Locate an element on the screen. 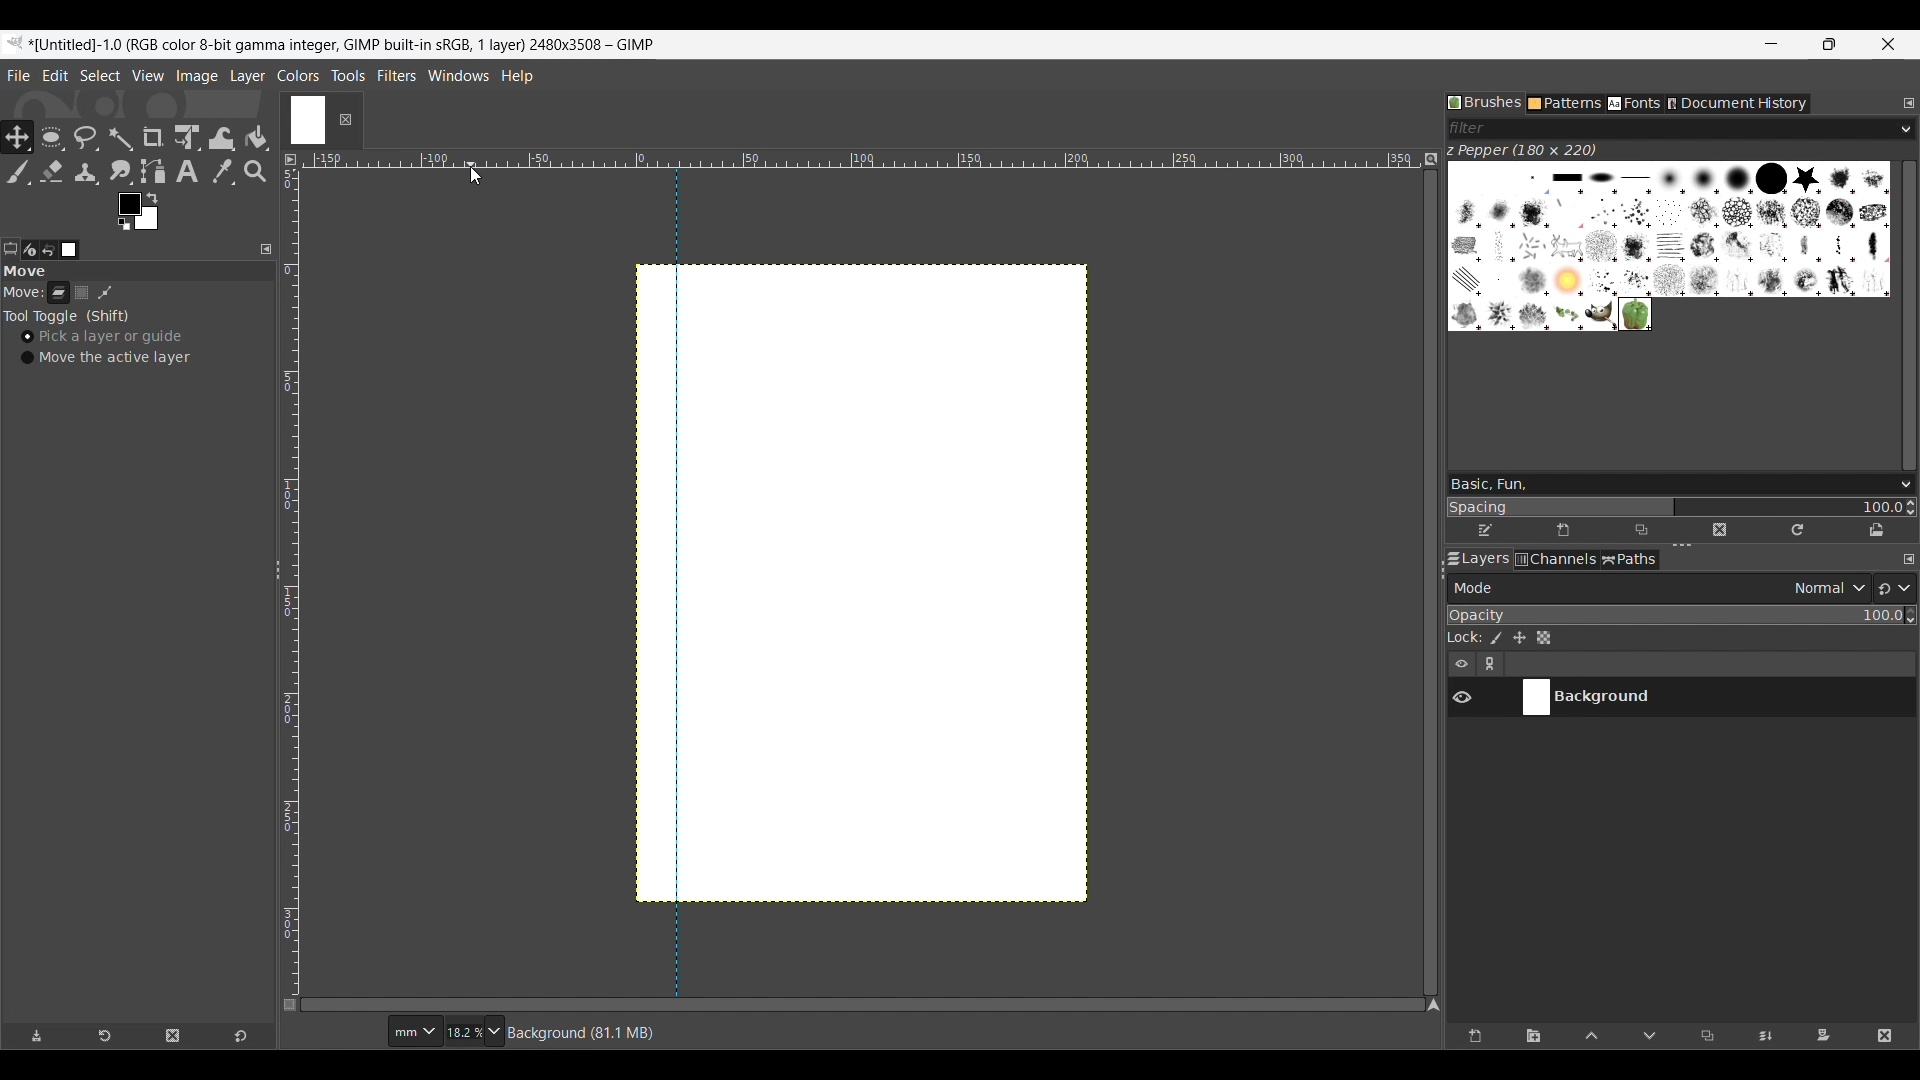 The image size is (1920, 1080). Edit menu is located at coordinates (55, 75).